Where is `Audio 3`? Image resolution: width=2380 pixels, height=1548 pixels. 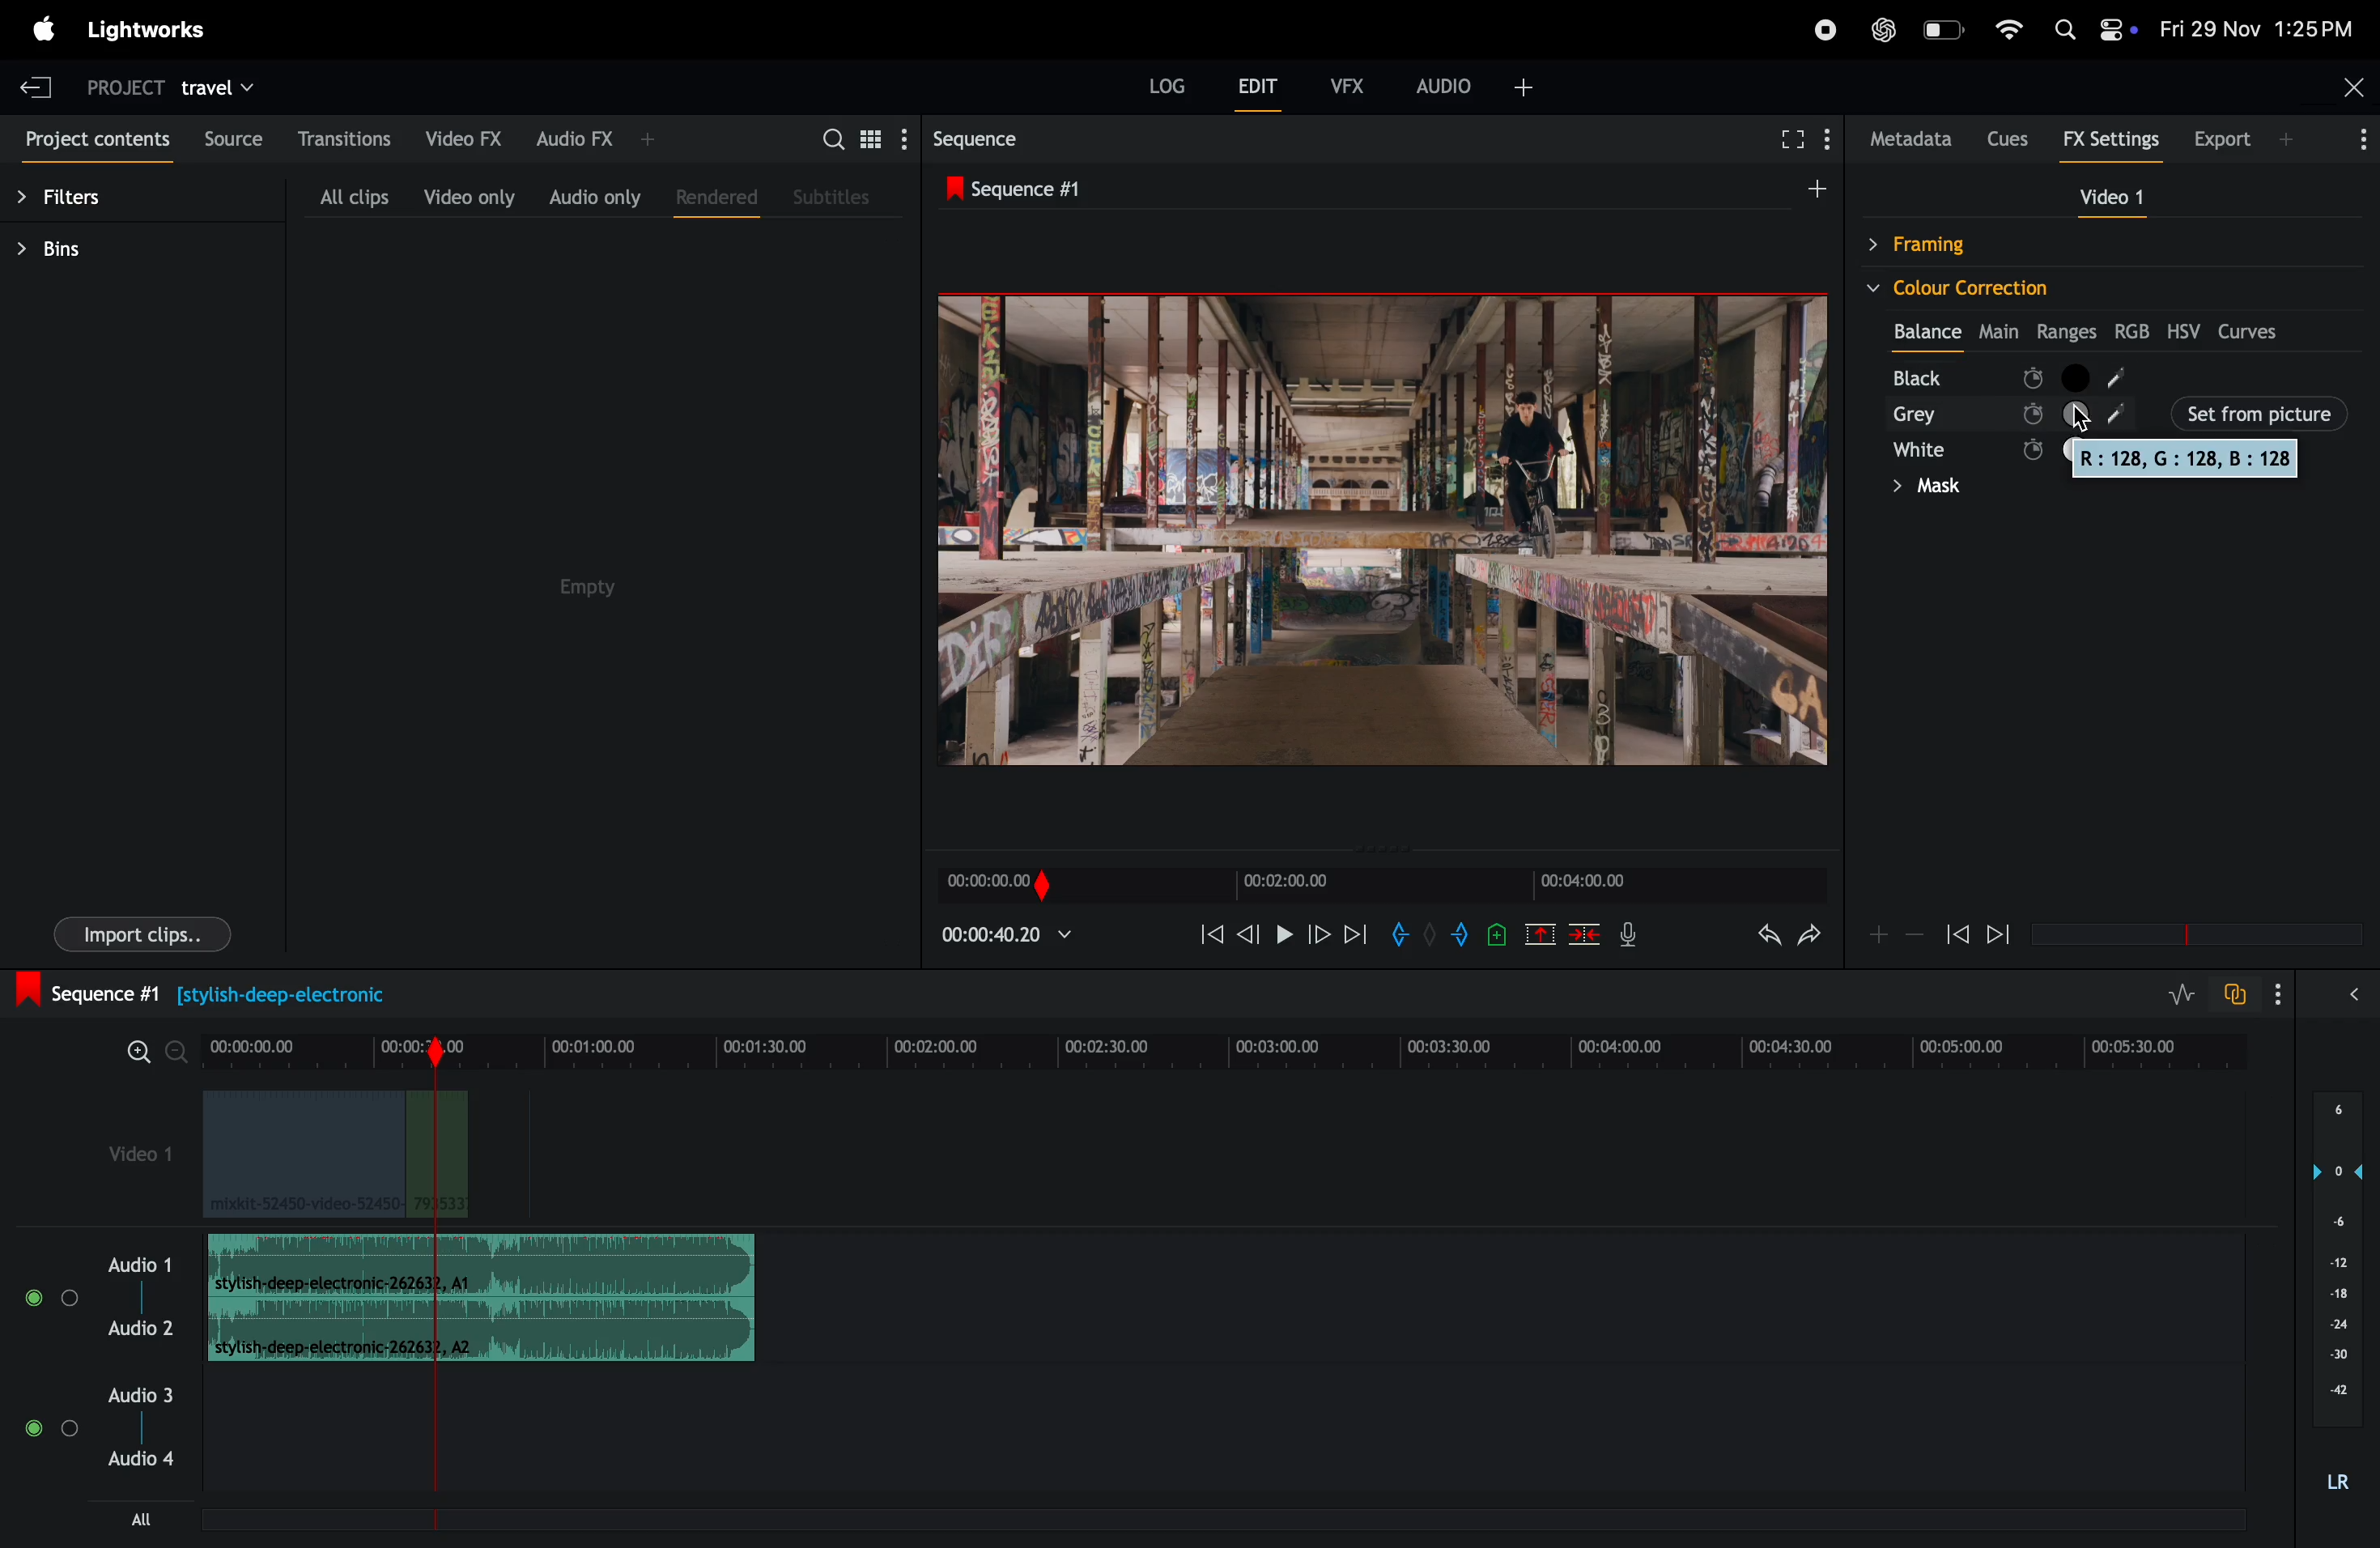 Audio 3 is located at coordinates (144, 1394).